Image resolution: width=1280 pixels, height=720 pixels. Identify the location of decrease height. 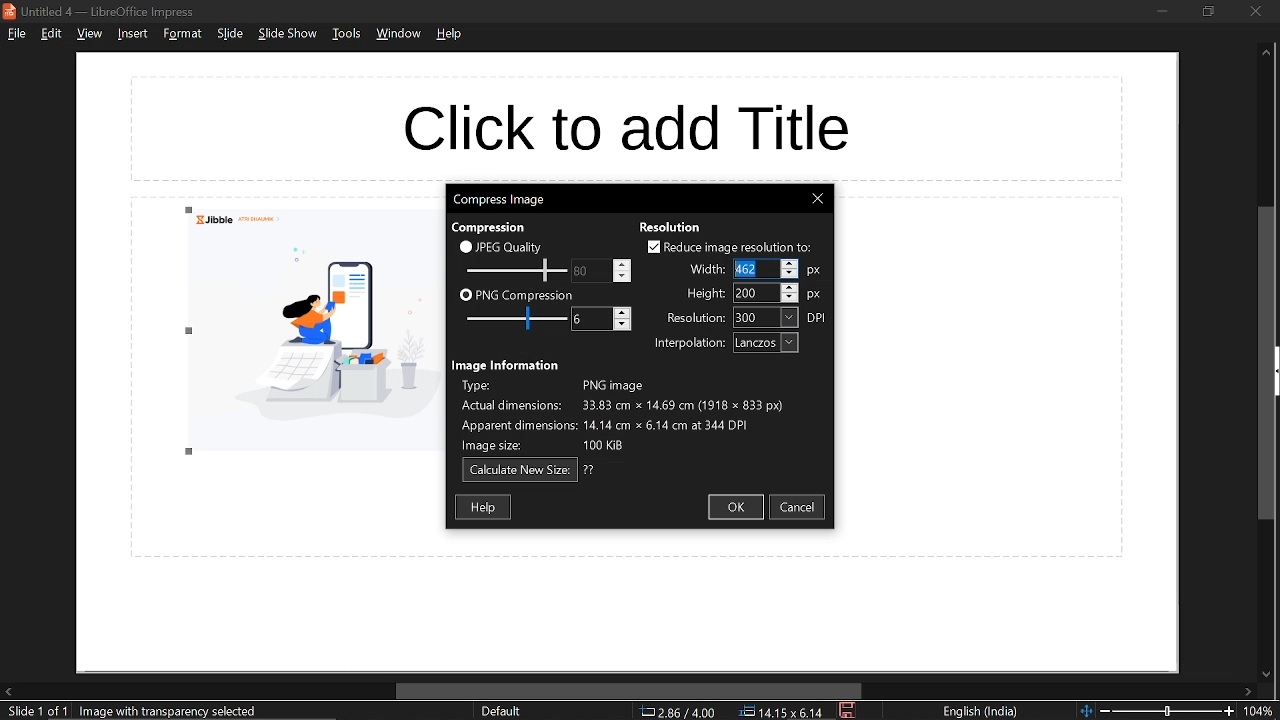
(790, 297).